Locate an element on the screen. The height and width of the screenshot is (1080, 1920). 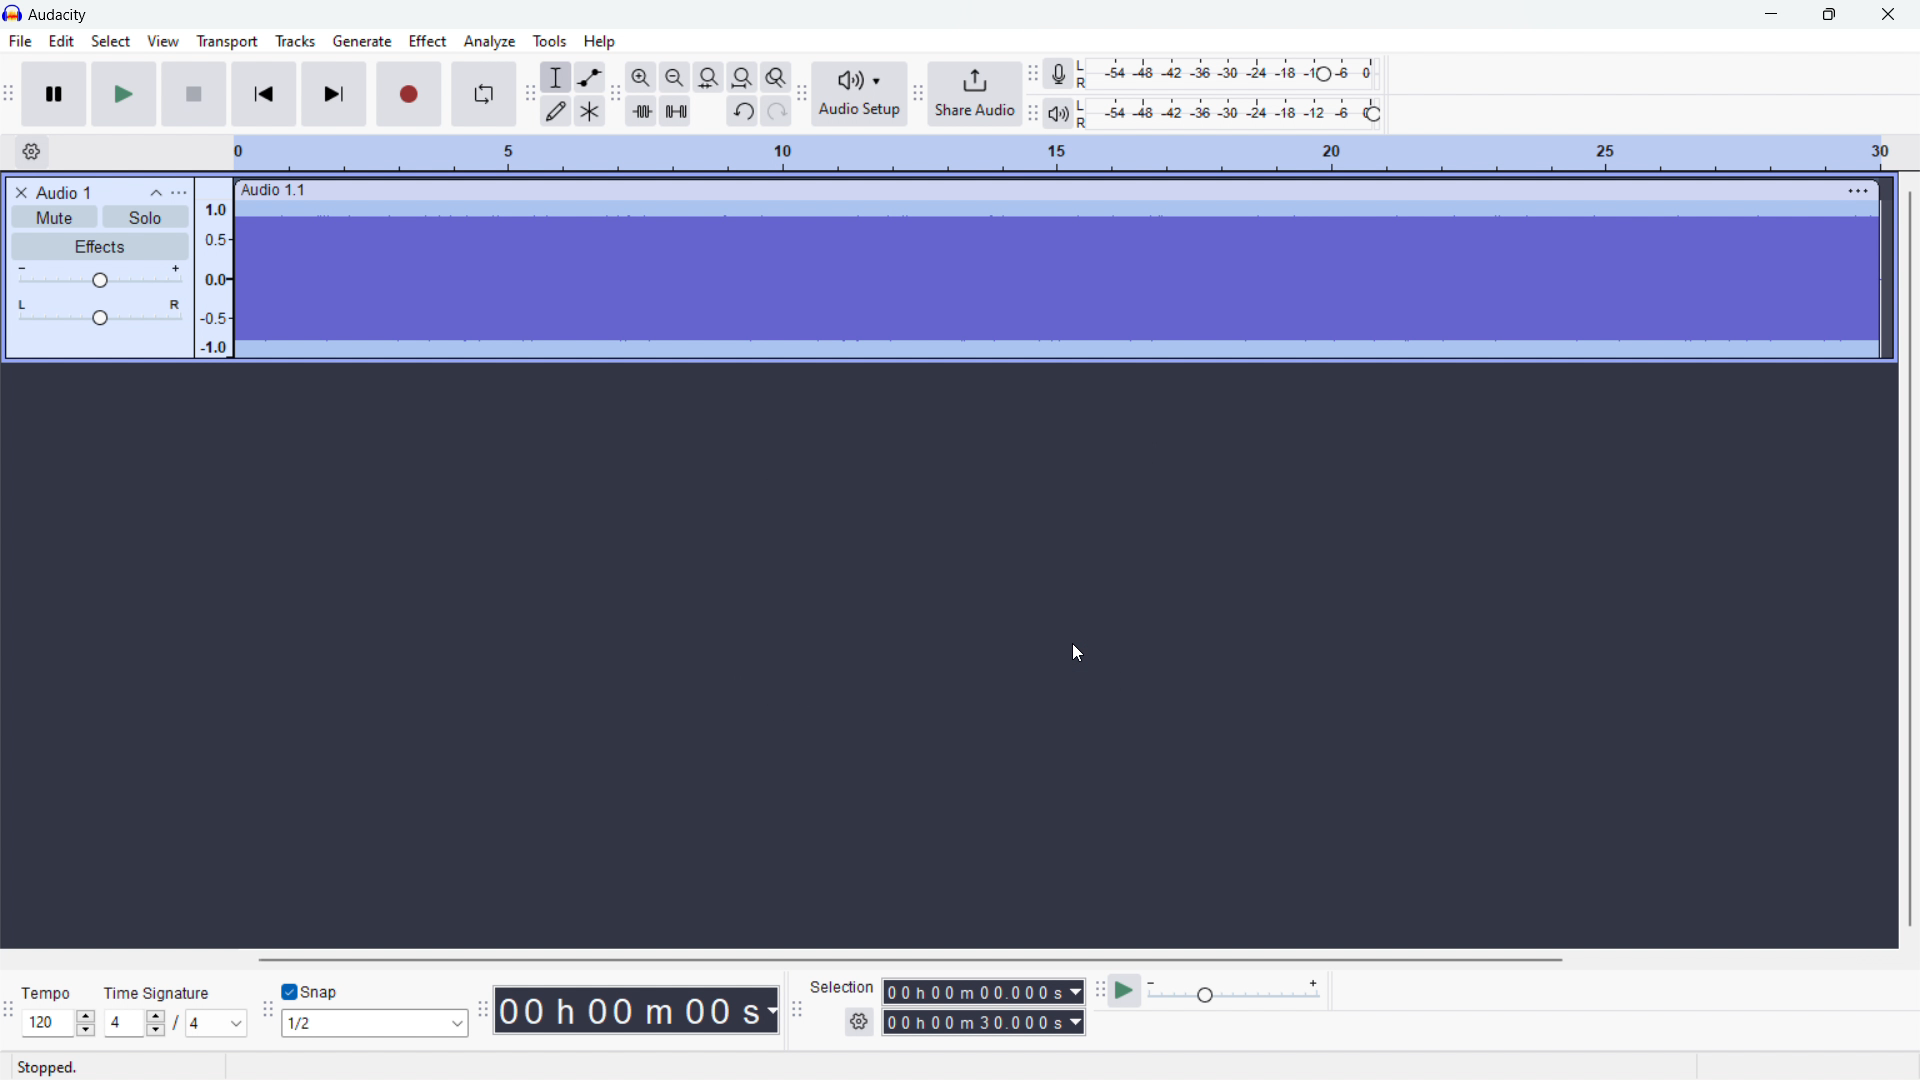
end time is located at coordinates (985, 1023).